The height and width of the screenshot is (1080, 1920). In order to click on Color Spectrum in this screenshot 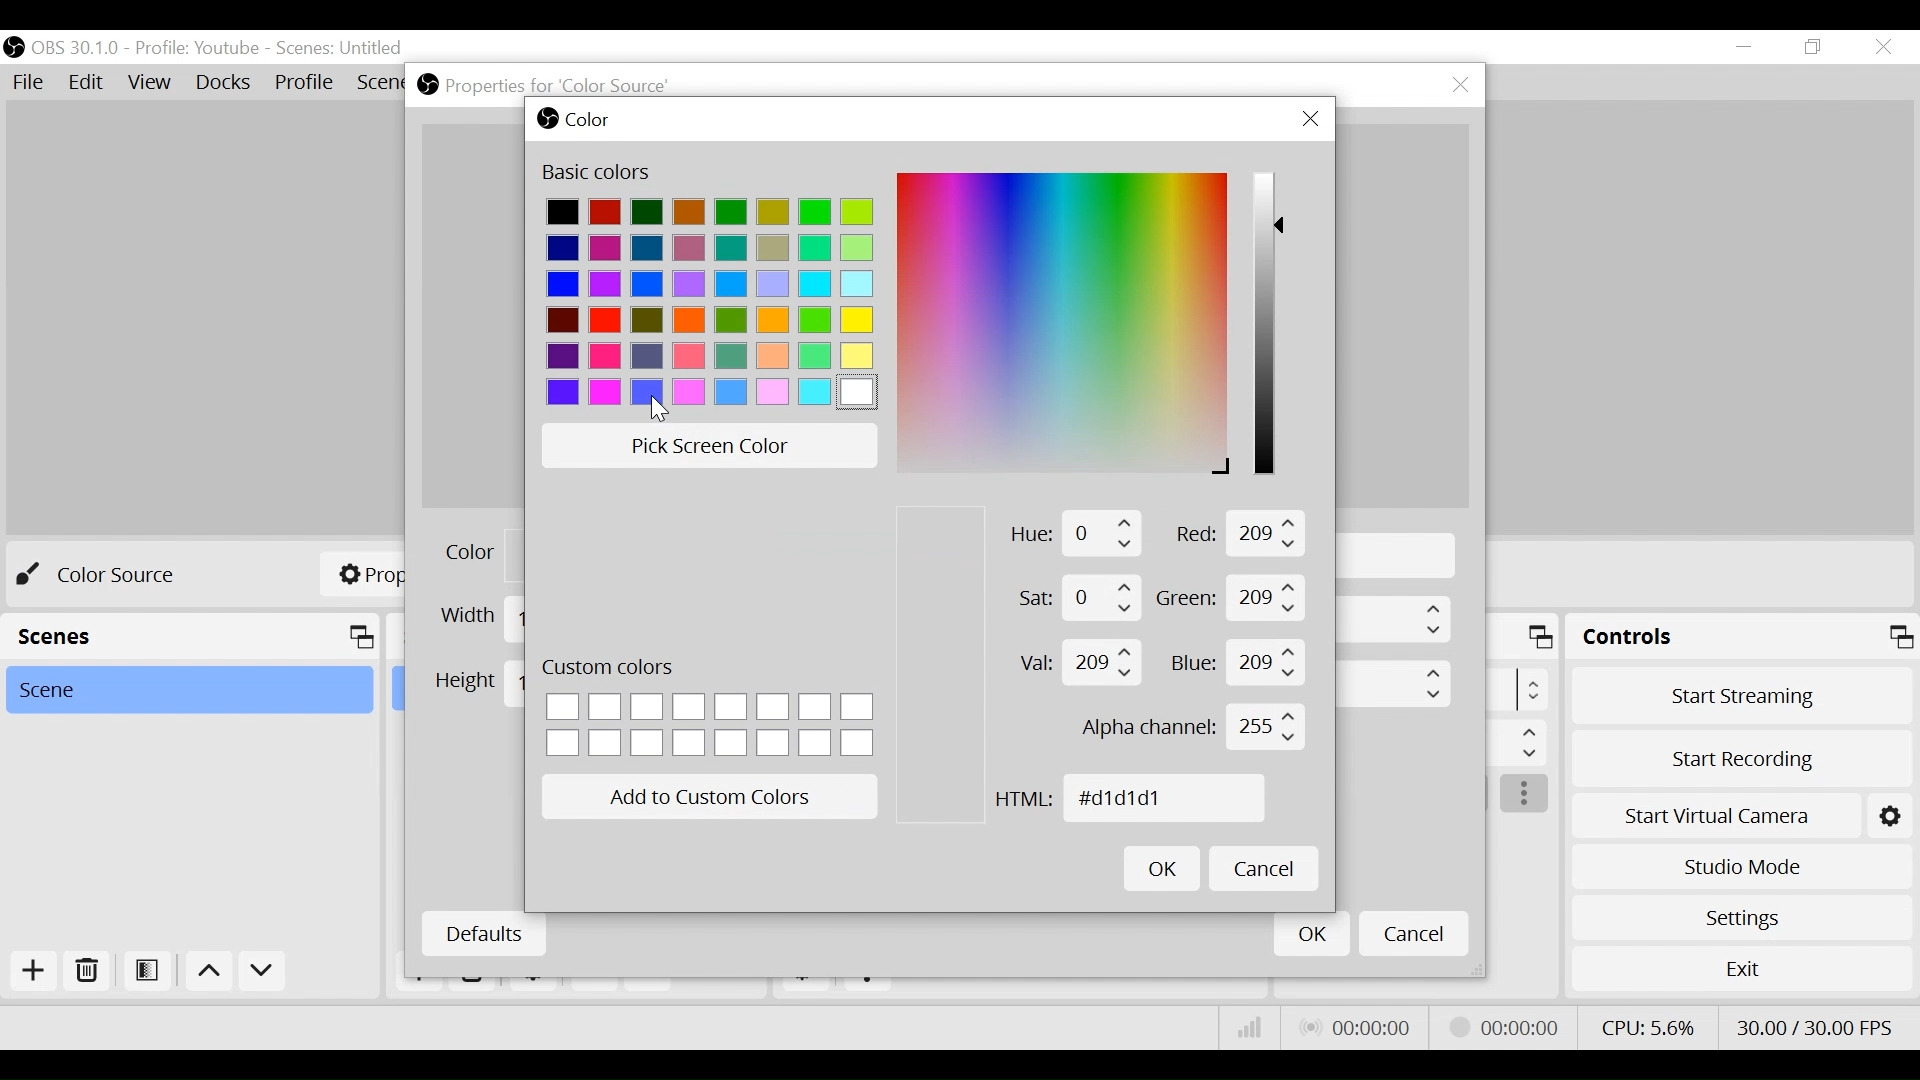, I will do `click(1061, 321)`.